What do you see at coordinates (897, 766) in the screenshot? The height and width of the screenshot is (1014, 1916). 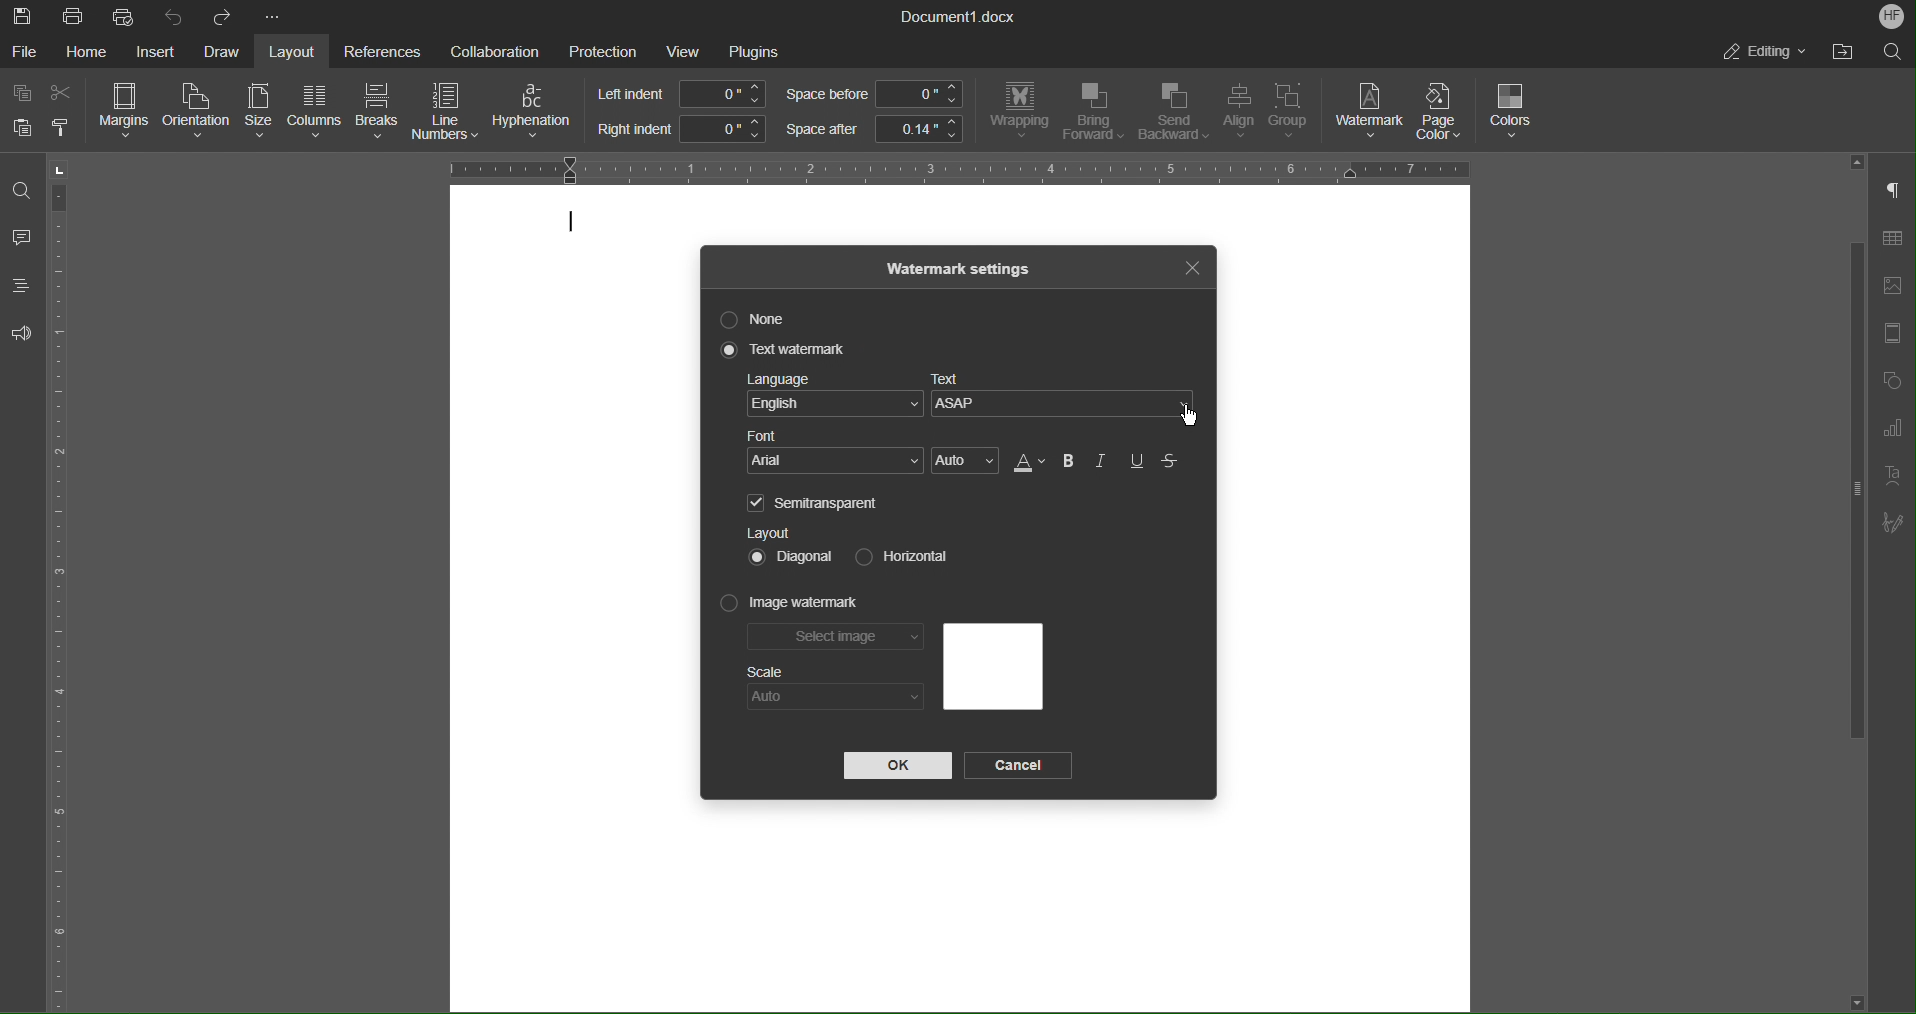 I see `OK` at bounding box center [897, 766].